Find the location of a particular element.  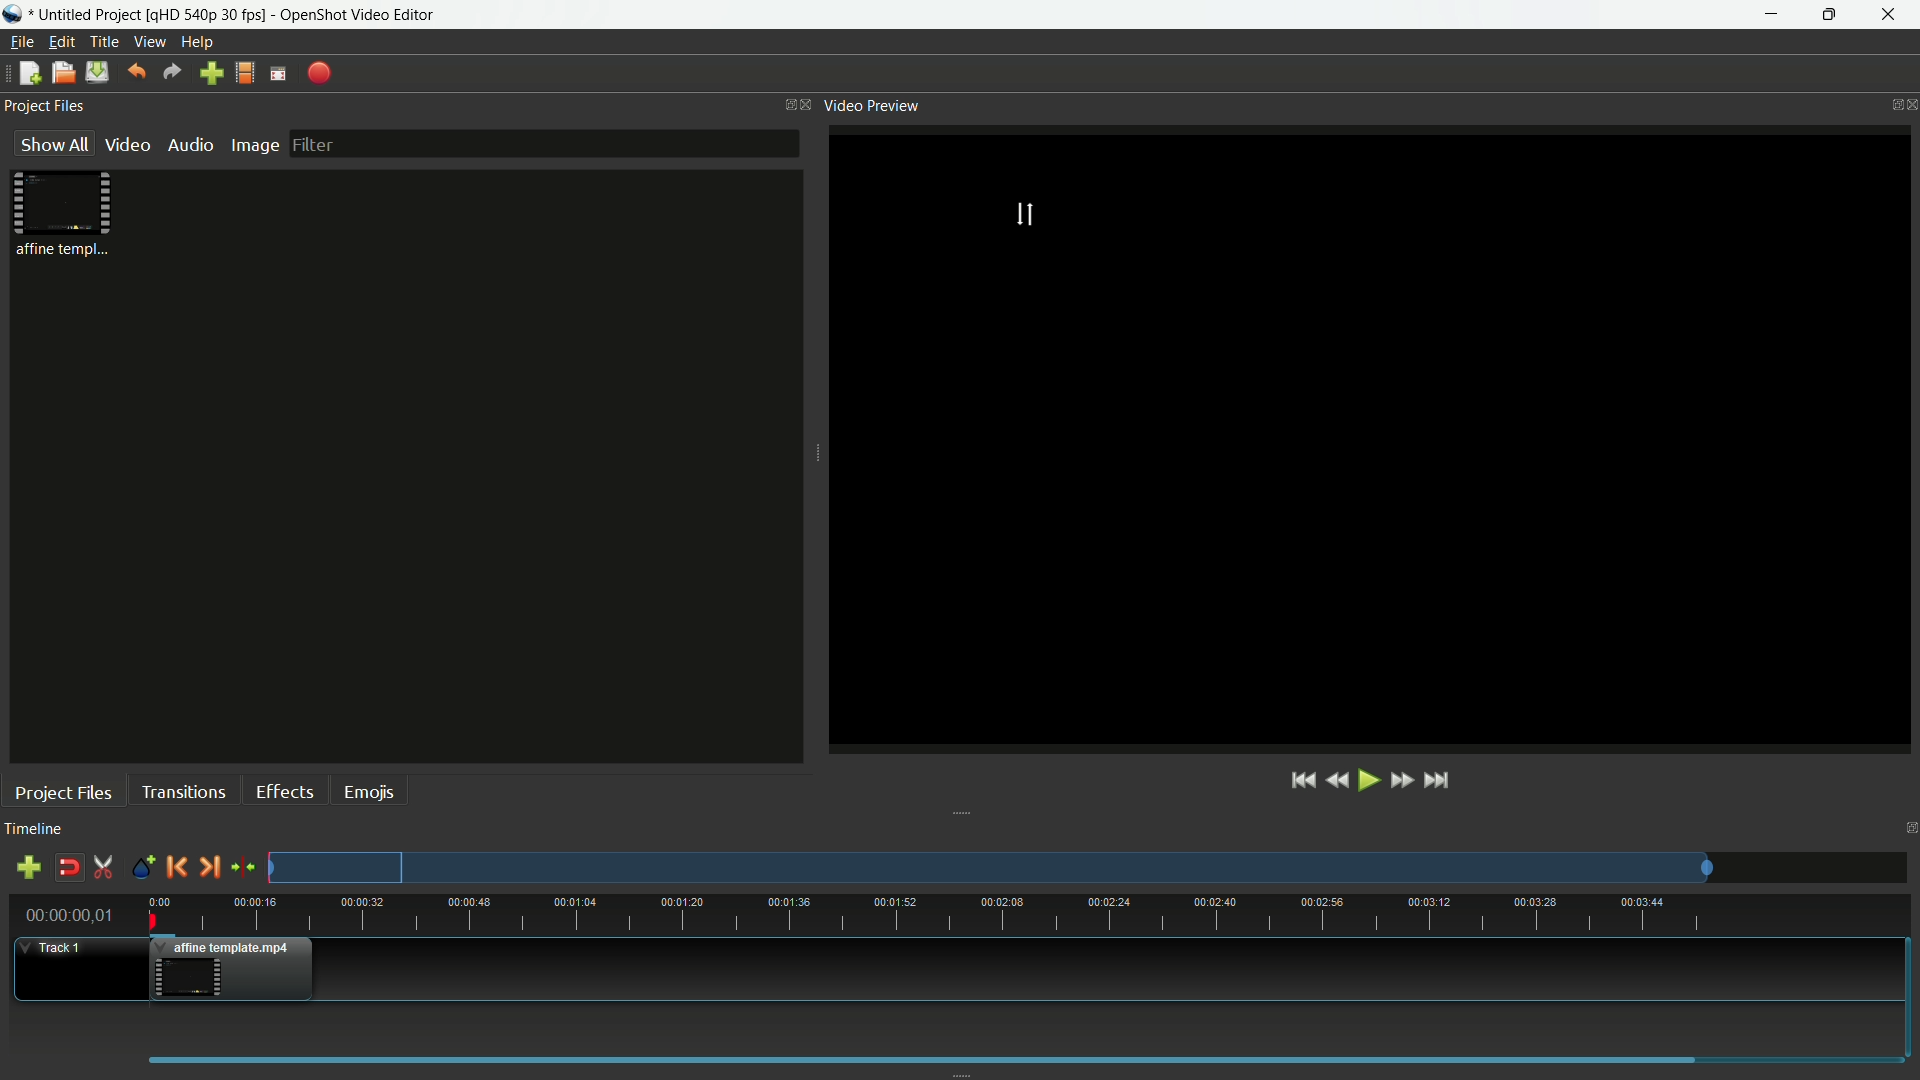

play or pause is located at coordinates (1366, 781).